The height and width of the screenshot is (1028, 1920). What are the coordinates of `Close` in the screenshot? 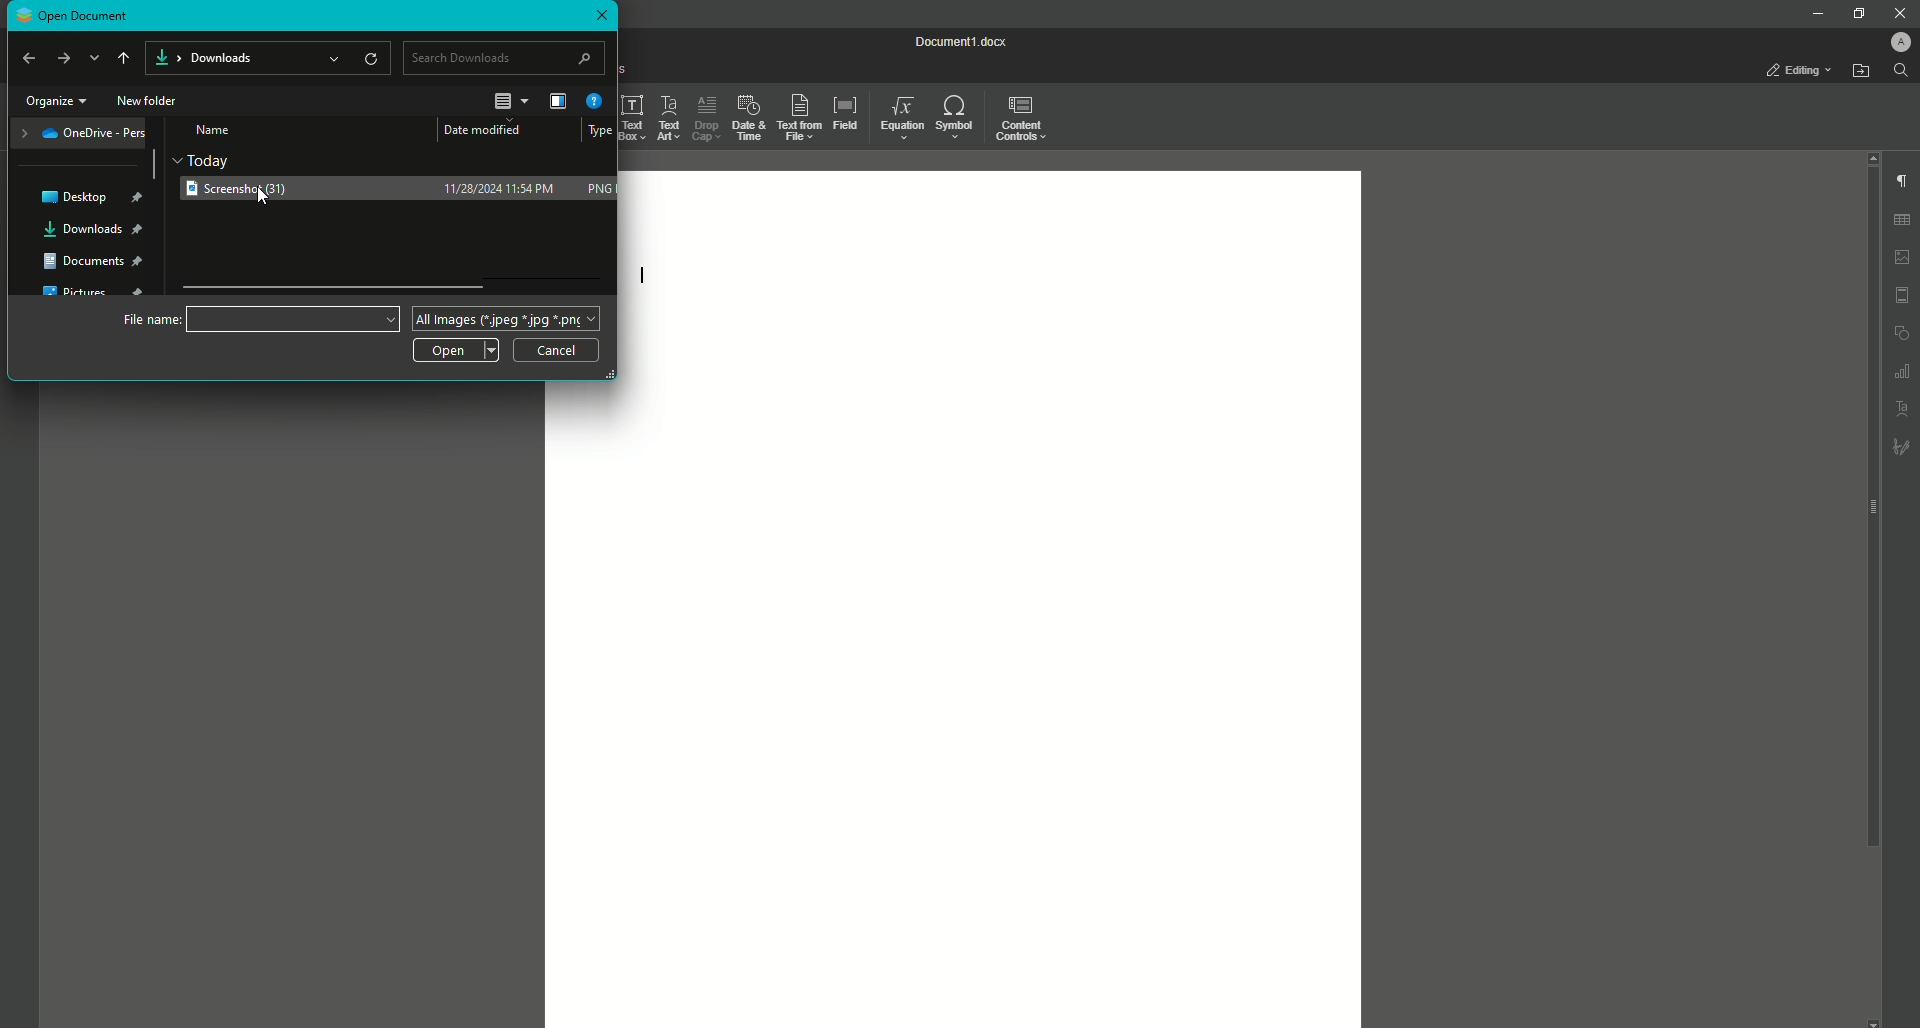 It's located at (602, 18).